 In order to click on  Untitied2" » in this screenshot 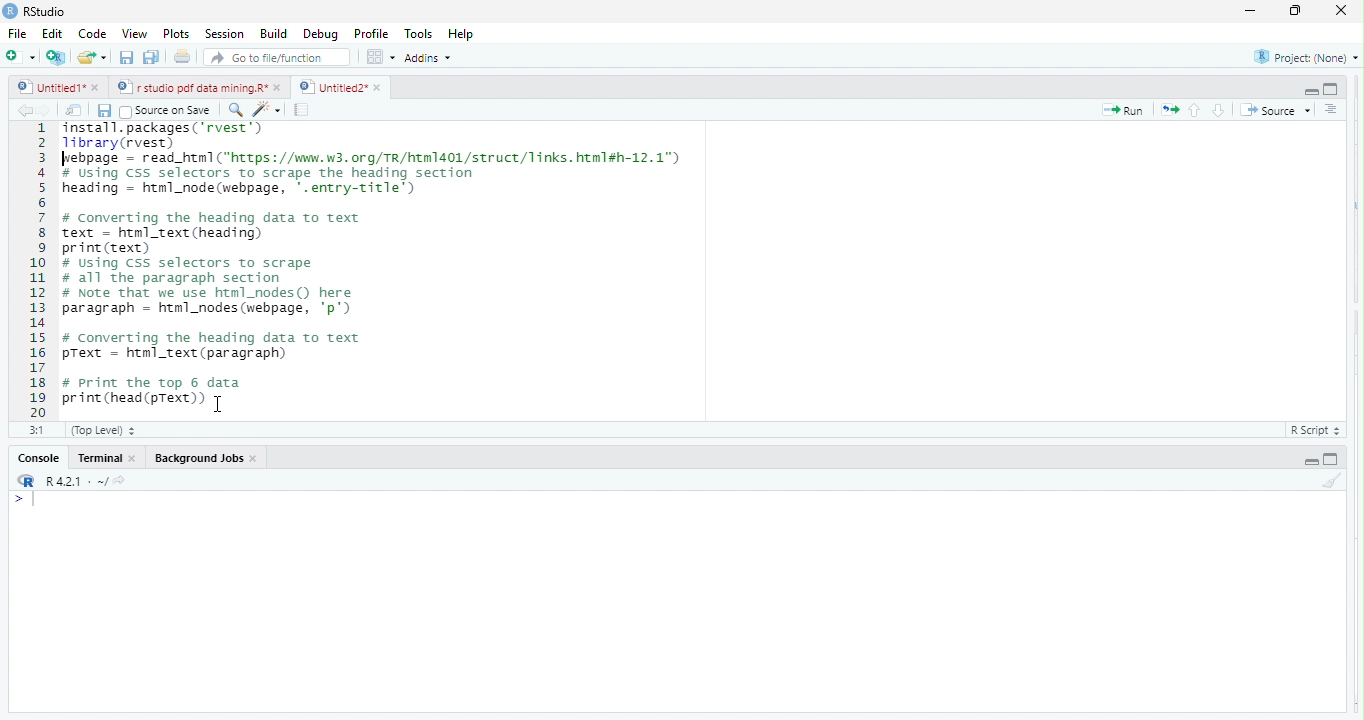, I will do `click(337, 88)`.